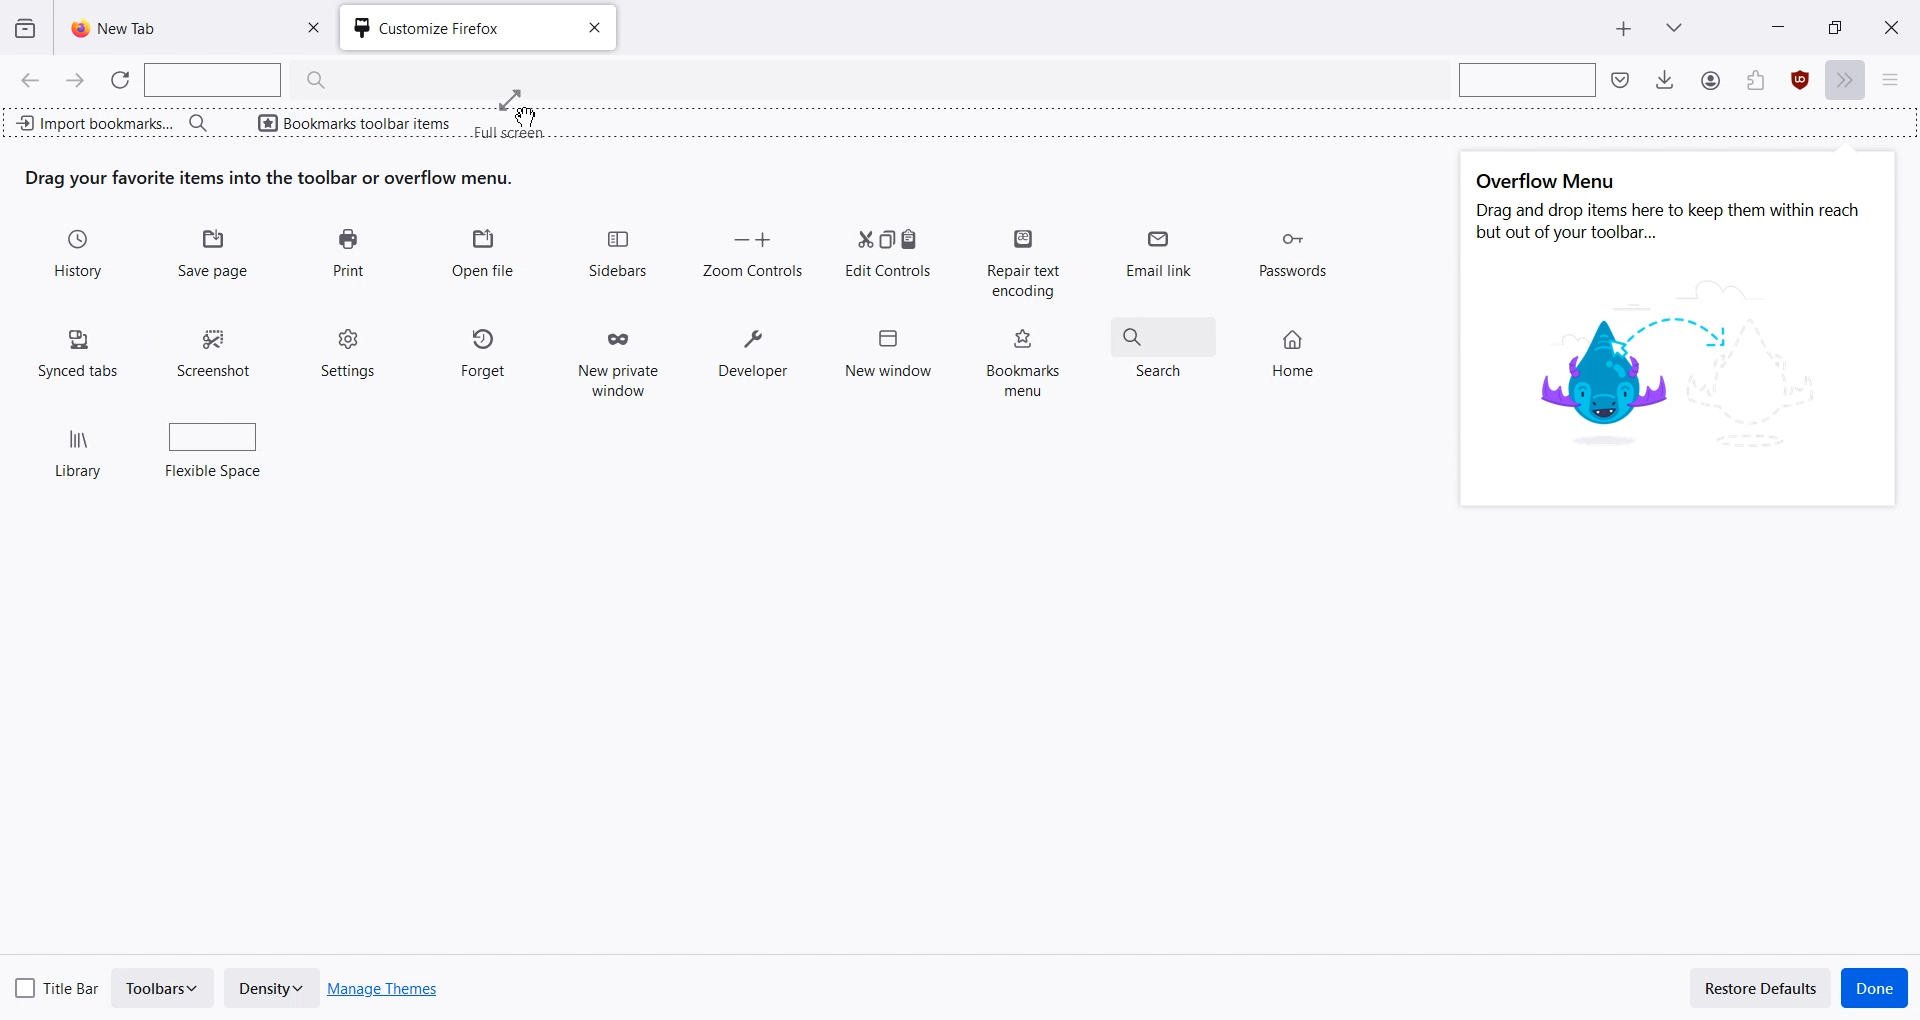 This screenshot has height=1020, width=1920. Describe the element at coordinates (592, 28) in the screenshot. I see `Close tab` at that location.